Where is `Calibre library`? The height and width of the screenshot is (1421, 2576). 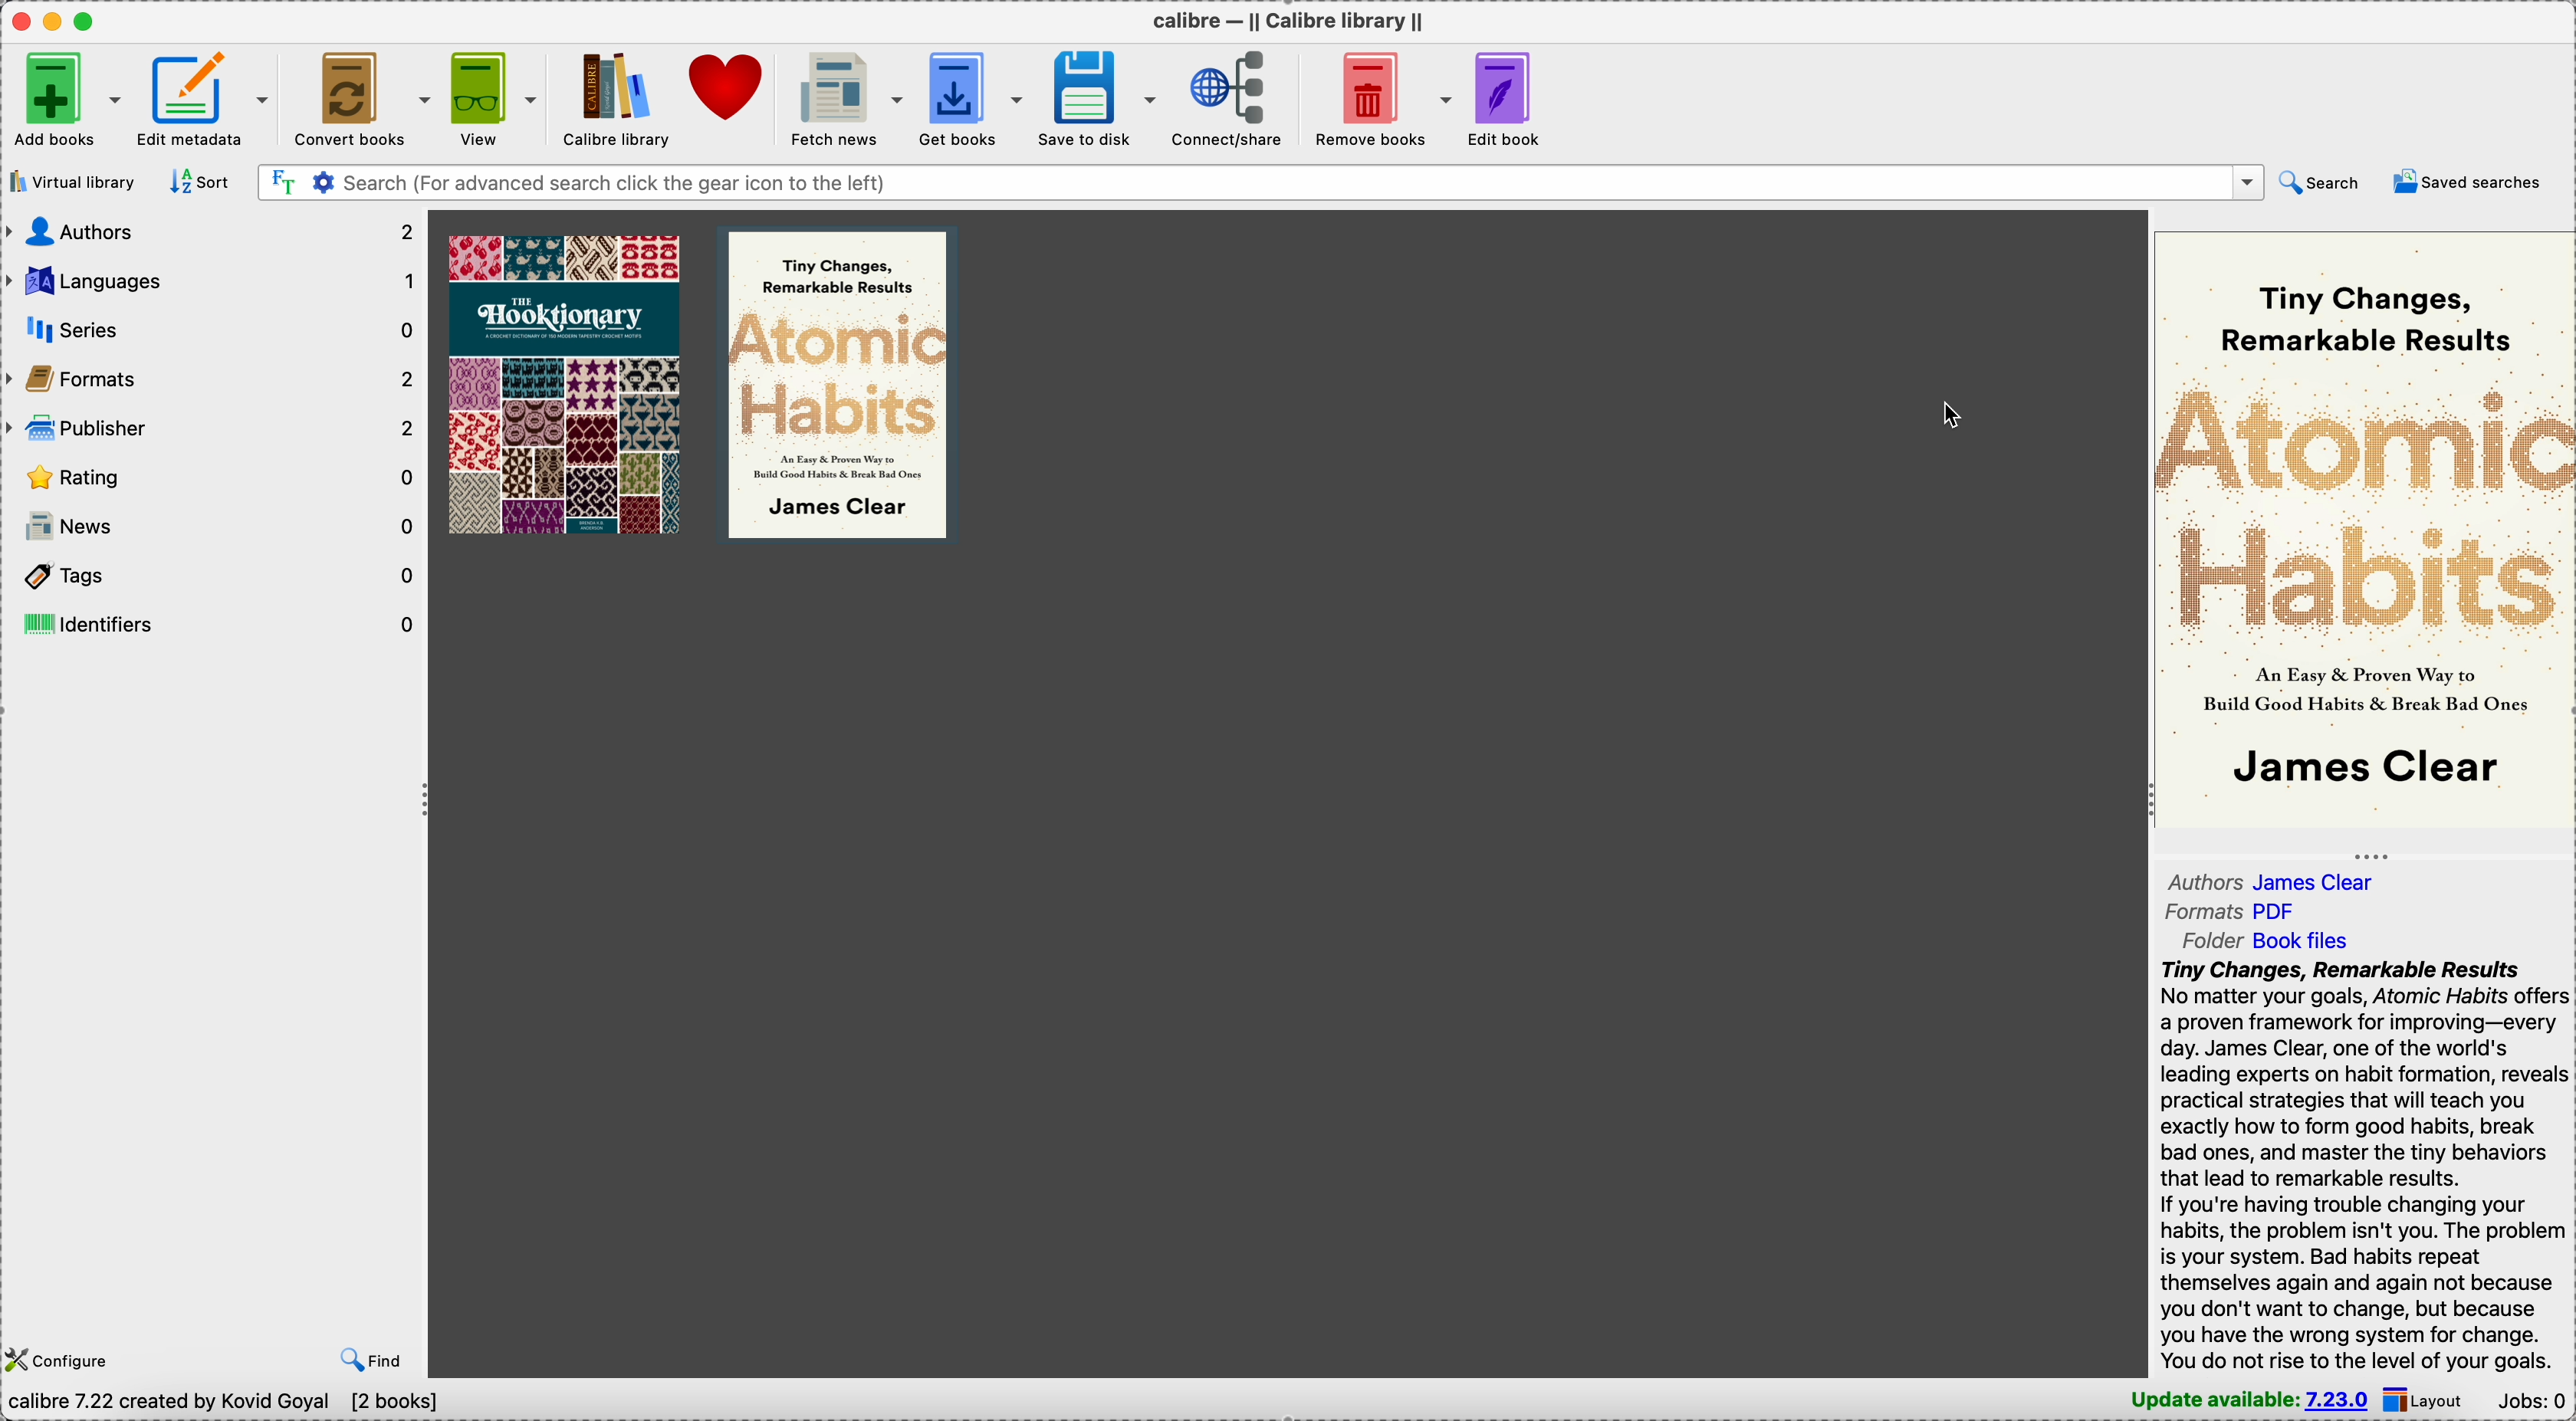 Calibre library is located at coordinates (614, 97).